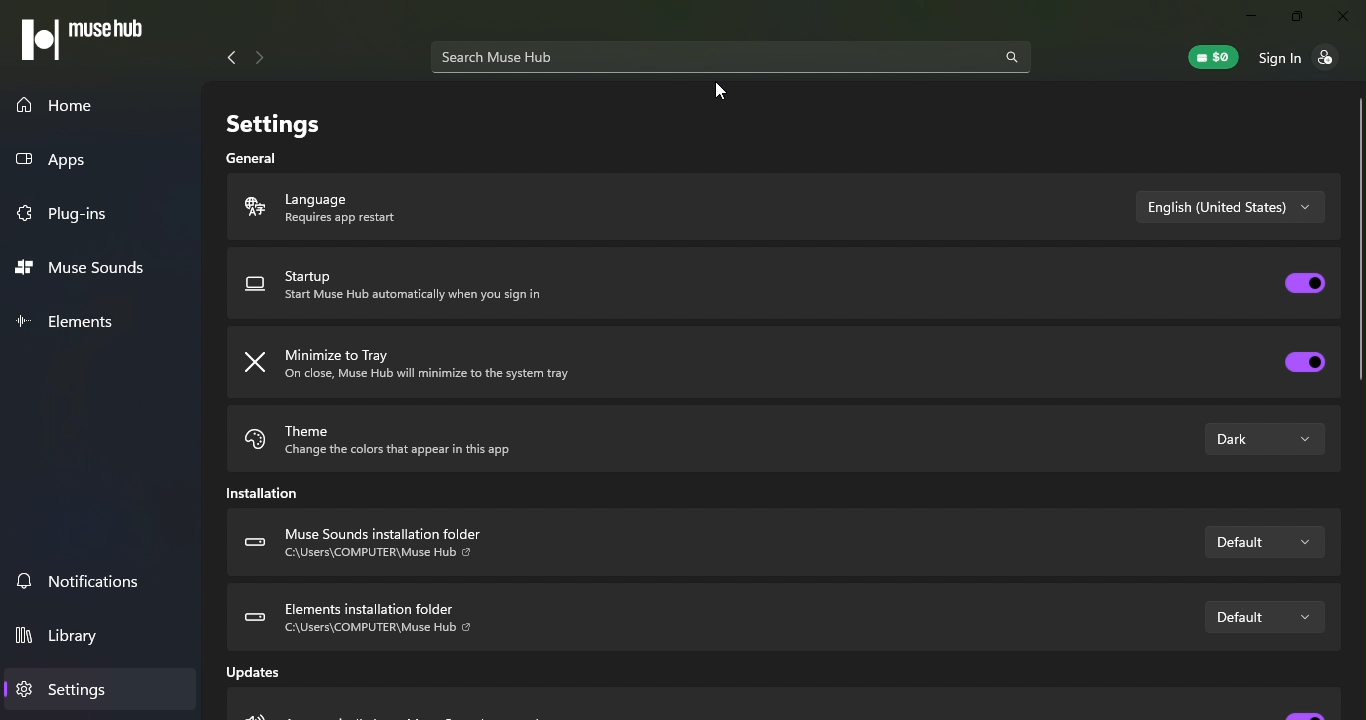  What do you see at coordinates (1264, 439) in the screenshot?
I see `current theme dark` at bounding box center [1264, 439].